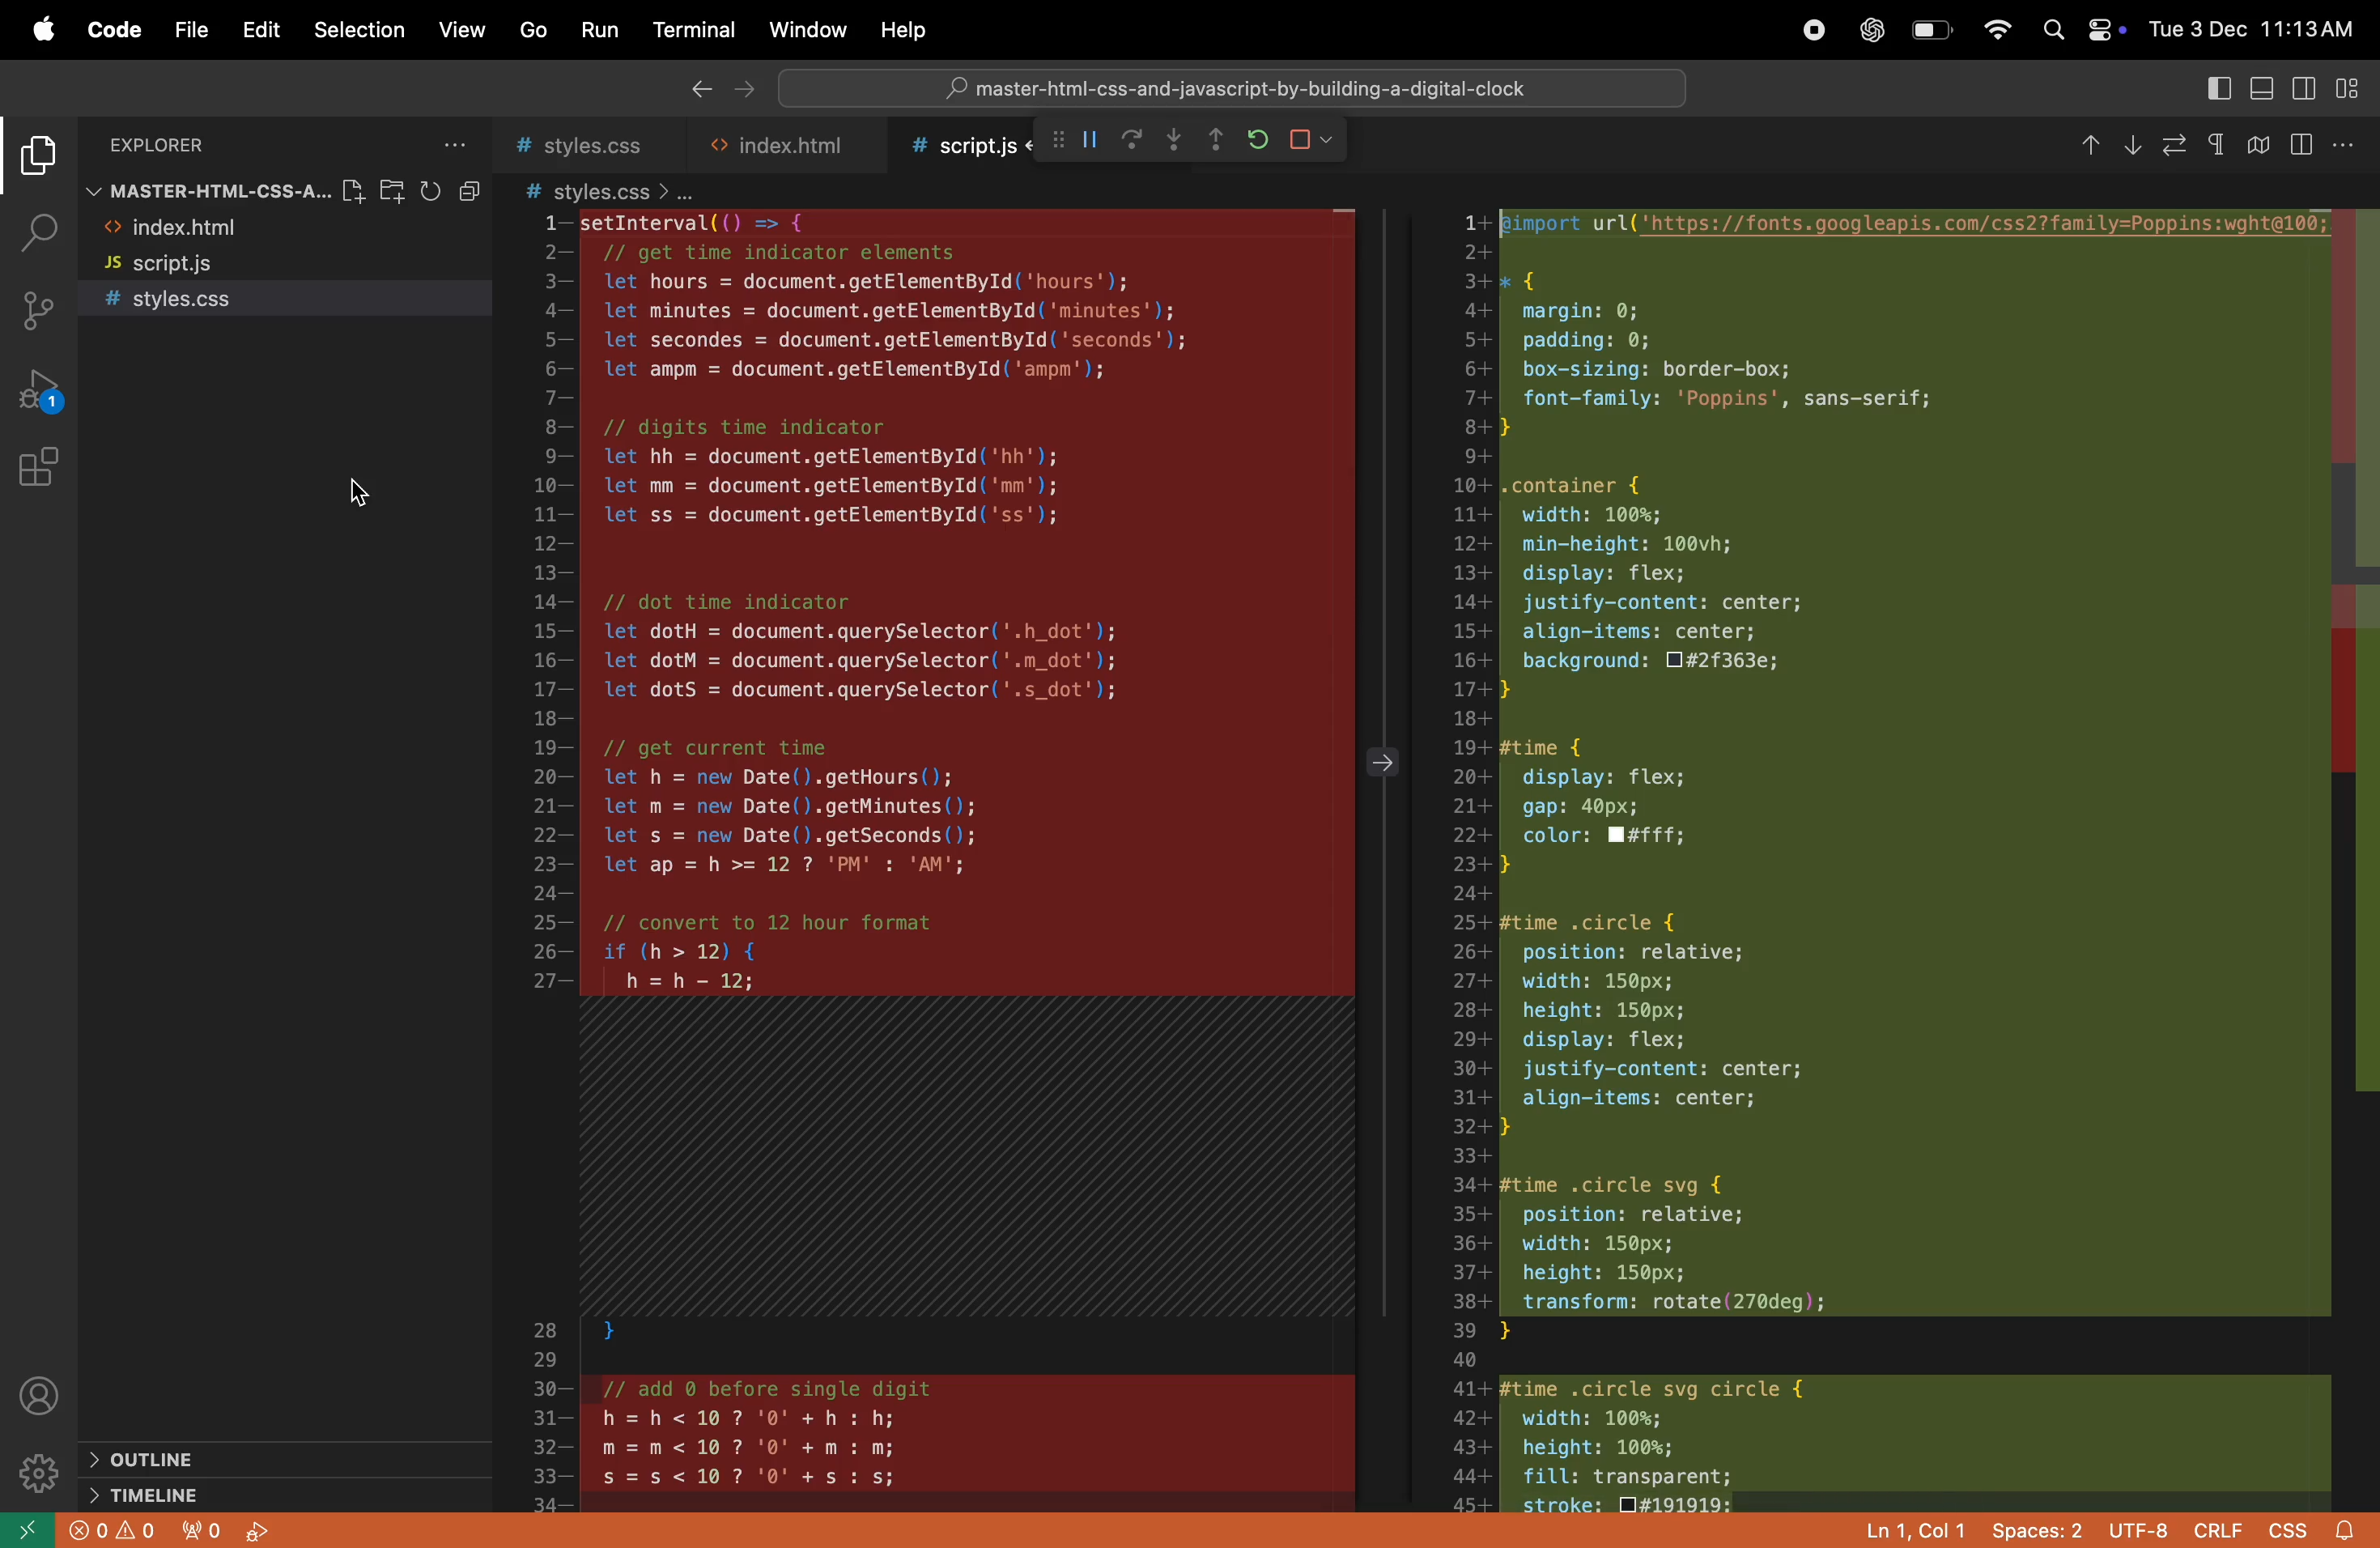 Image resolution: width=2380 pixels, height=1548 pixels. What do you see at coordinates (1085, 139) in the screenshot?
I see `pause` at bounding box center [1085, 139].